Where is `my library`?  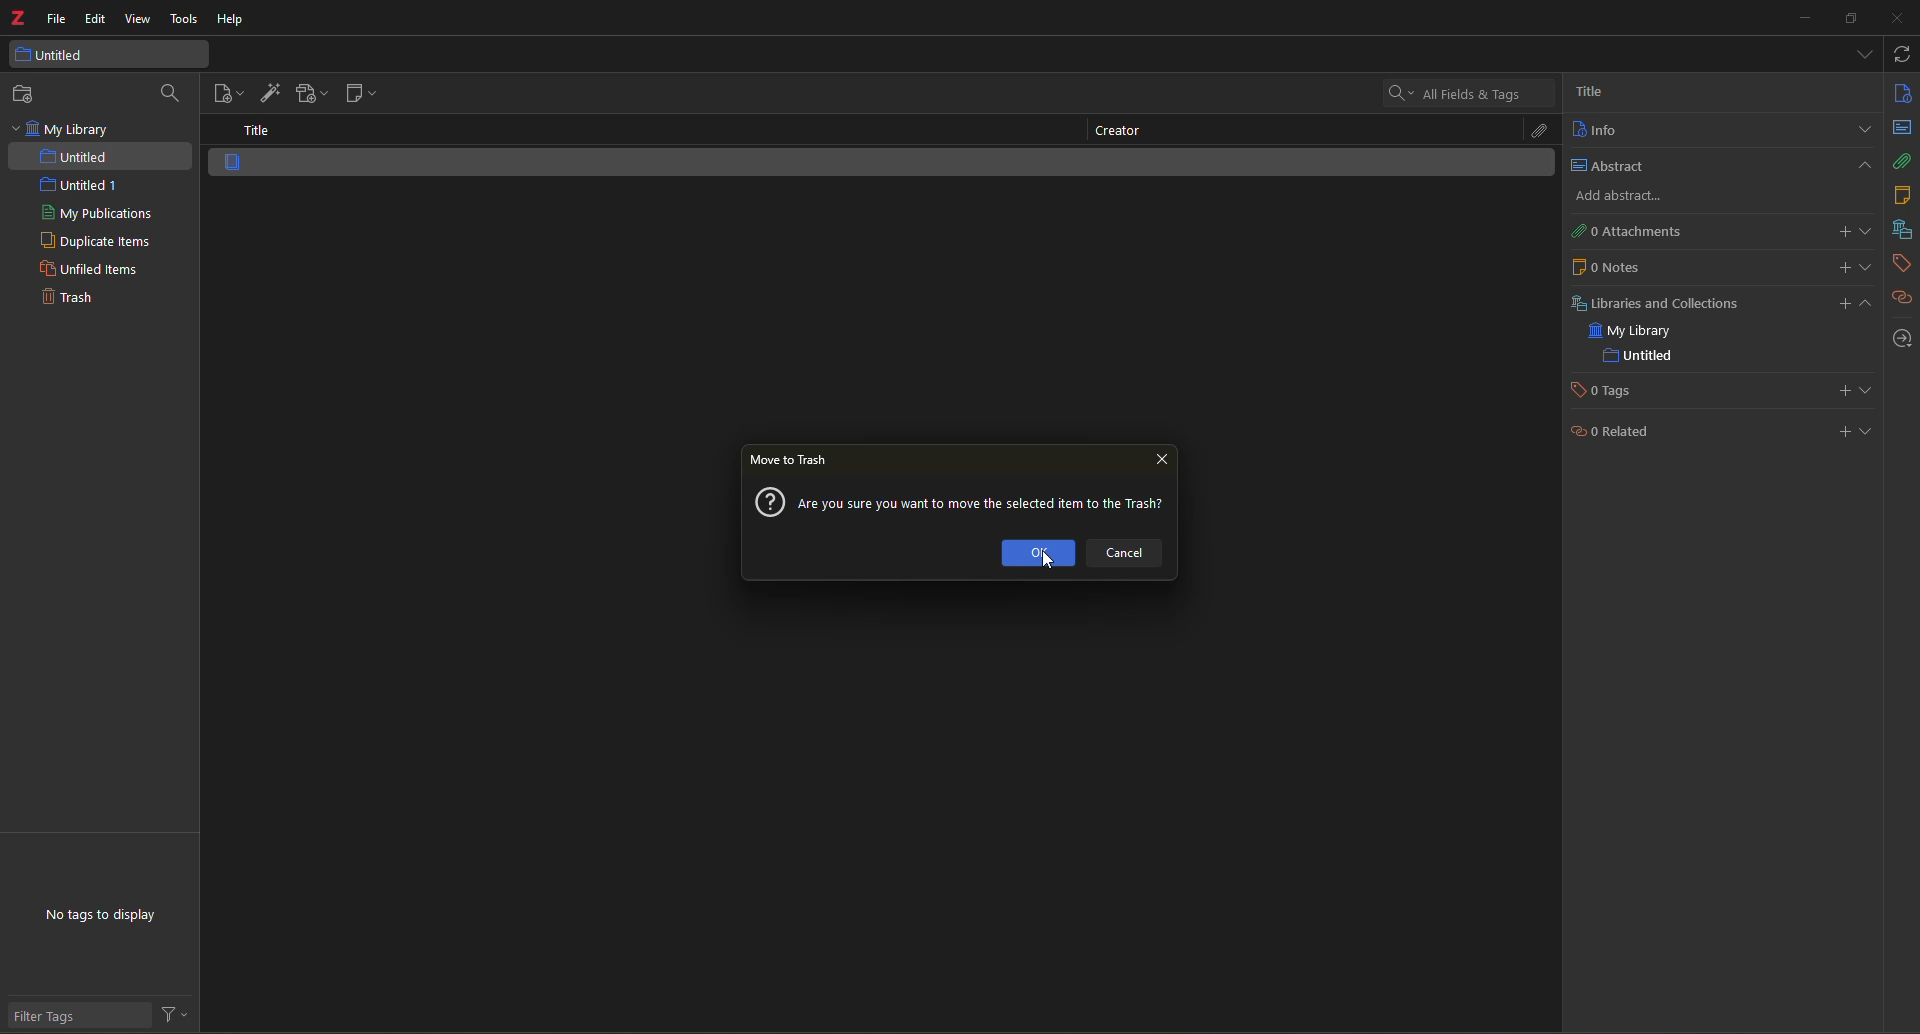 my library is located at coordinates (64, 129).